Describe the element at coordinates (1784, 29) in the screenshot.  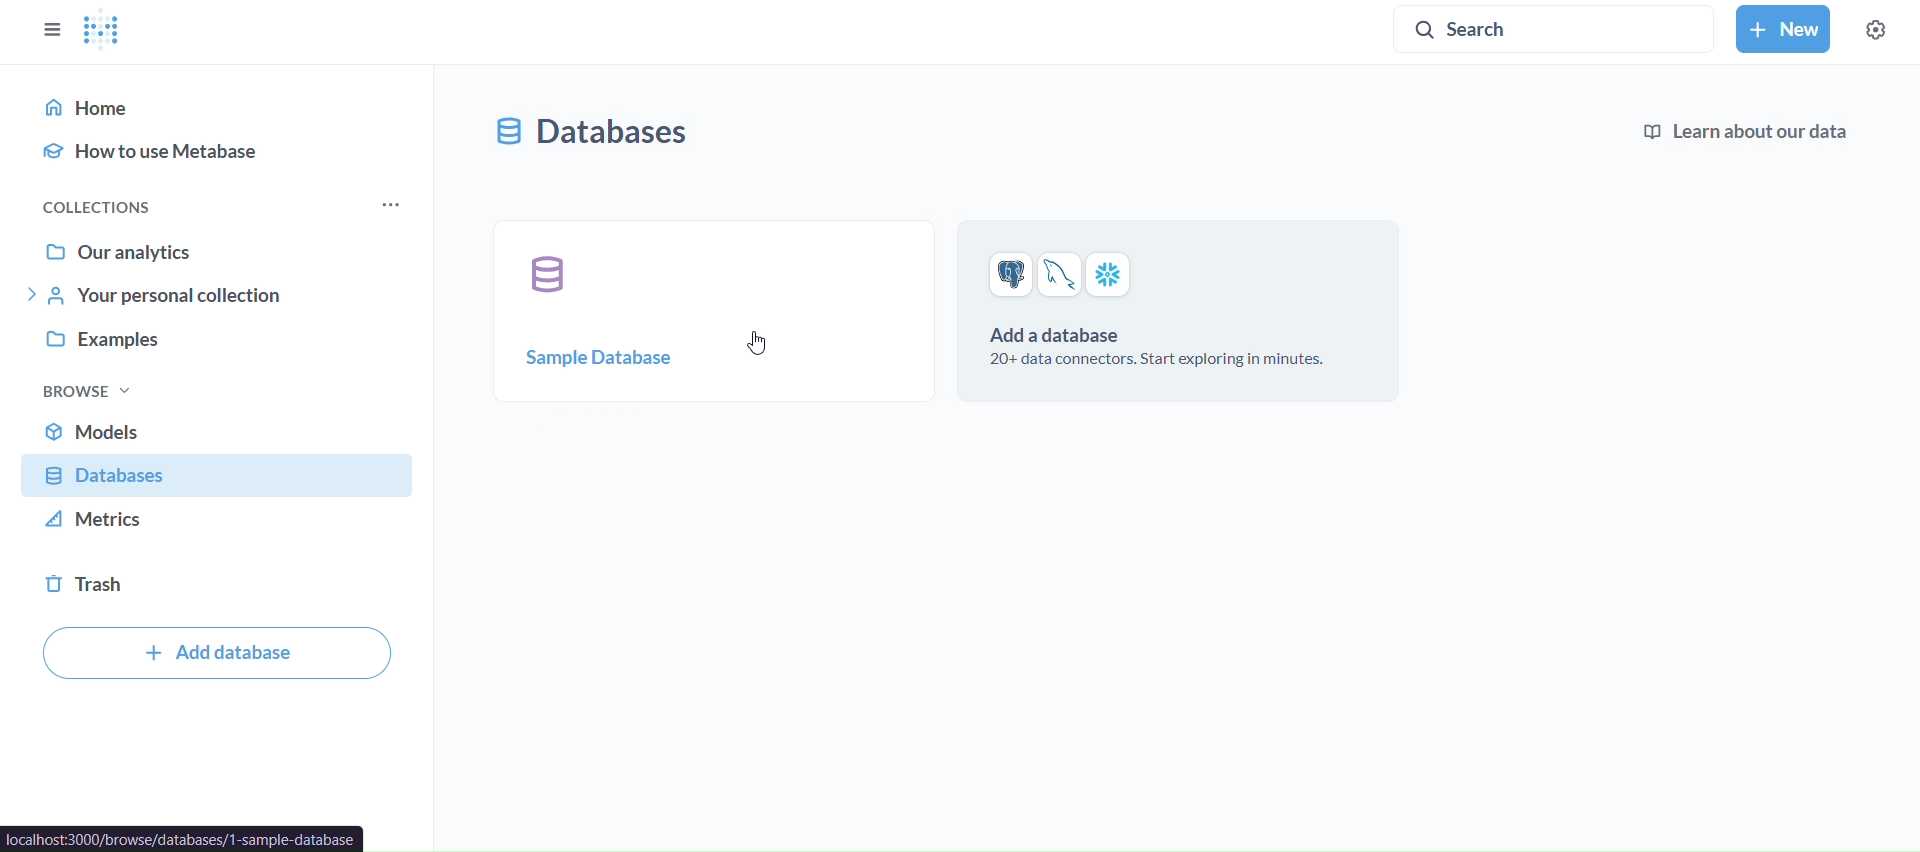
I see `new` at that location.